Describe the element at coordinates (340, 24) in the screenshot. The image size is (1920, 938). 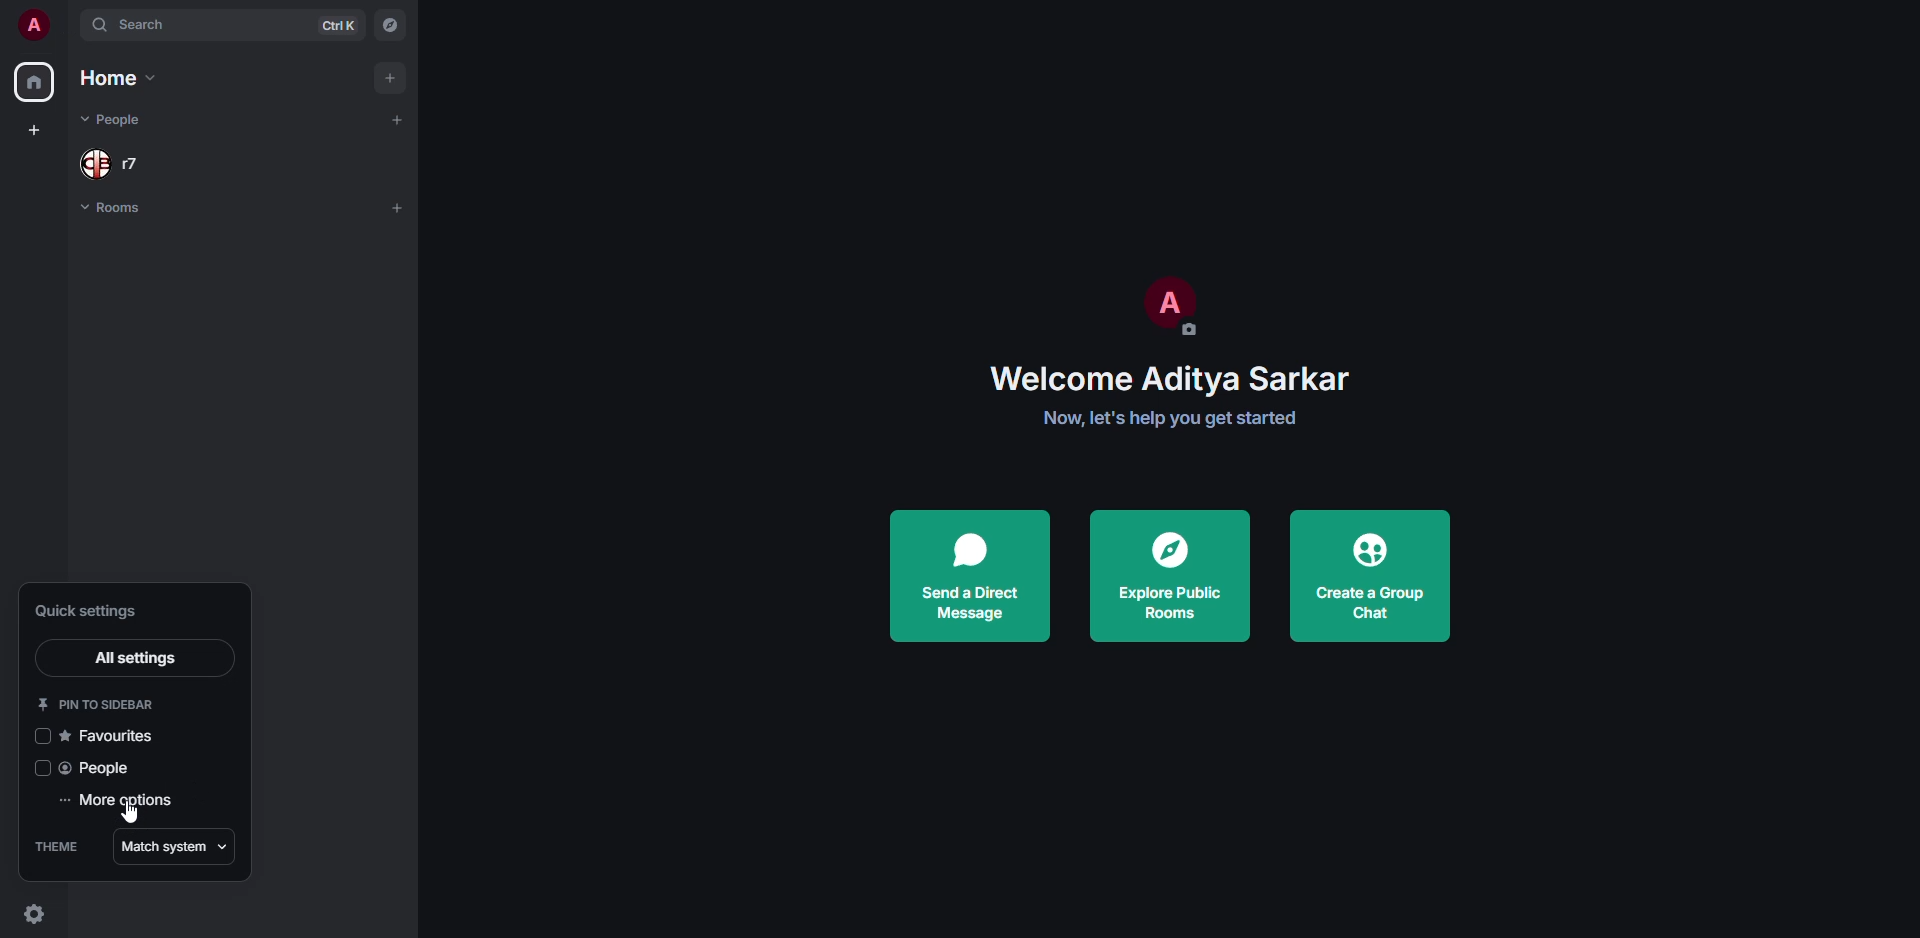
I see `ctrl K` at that location.